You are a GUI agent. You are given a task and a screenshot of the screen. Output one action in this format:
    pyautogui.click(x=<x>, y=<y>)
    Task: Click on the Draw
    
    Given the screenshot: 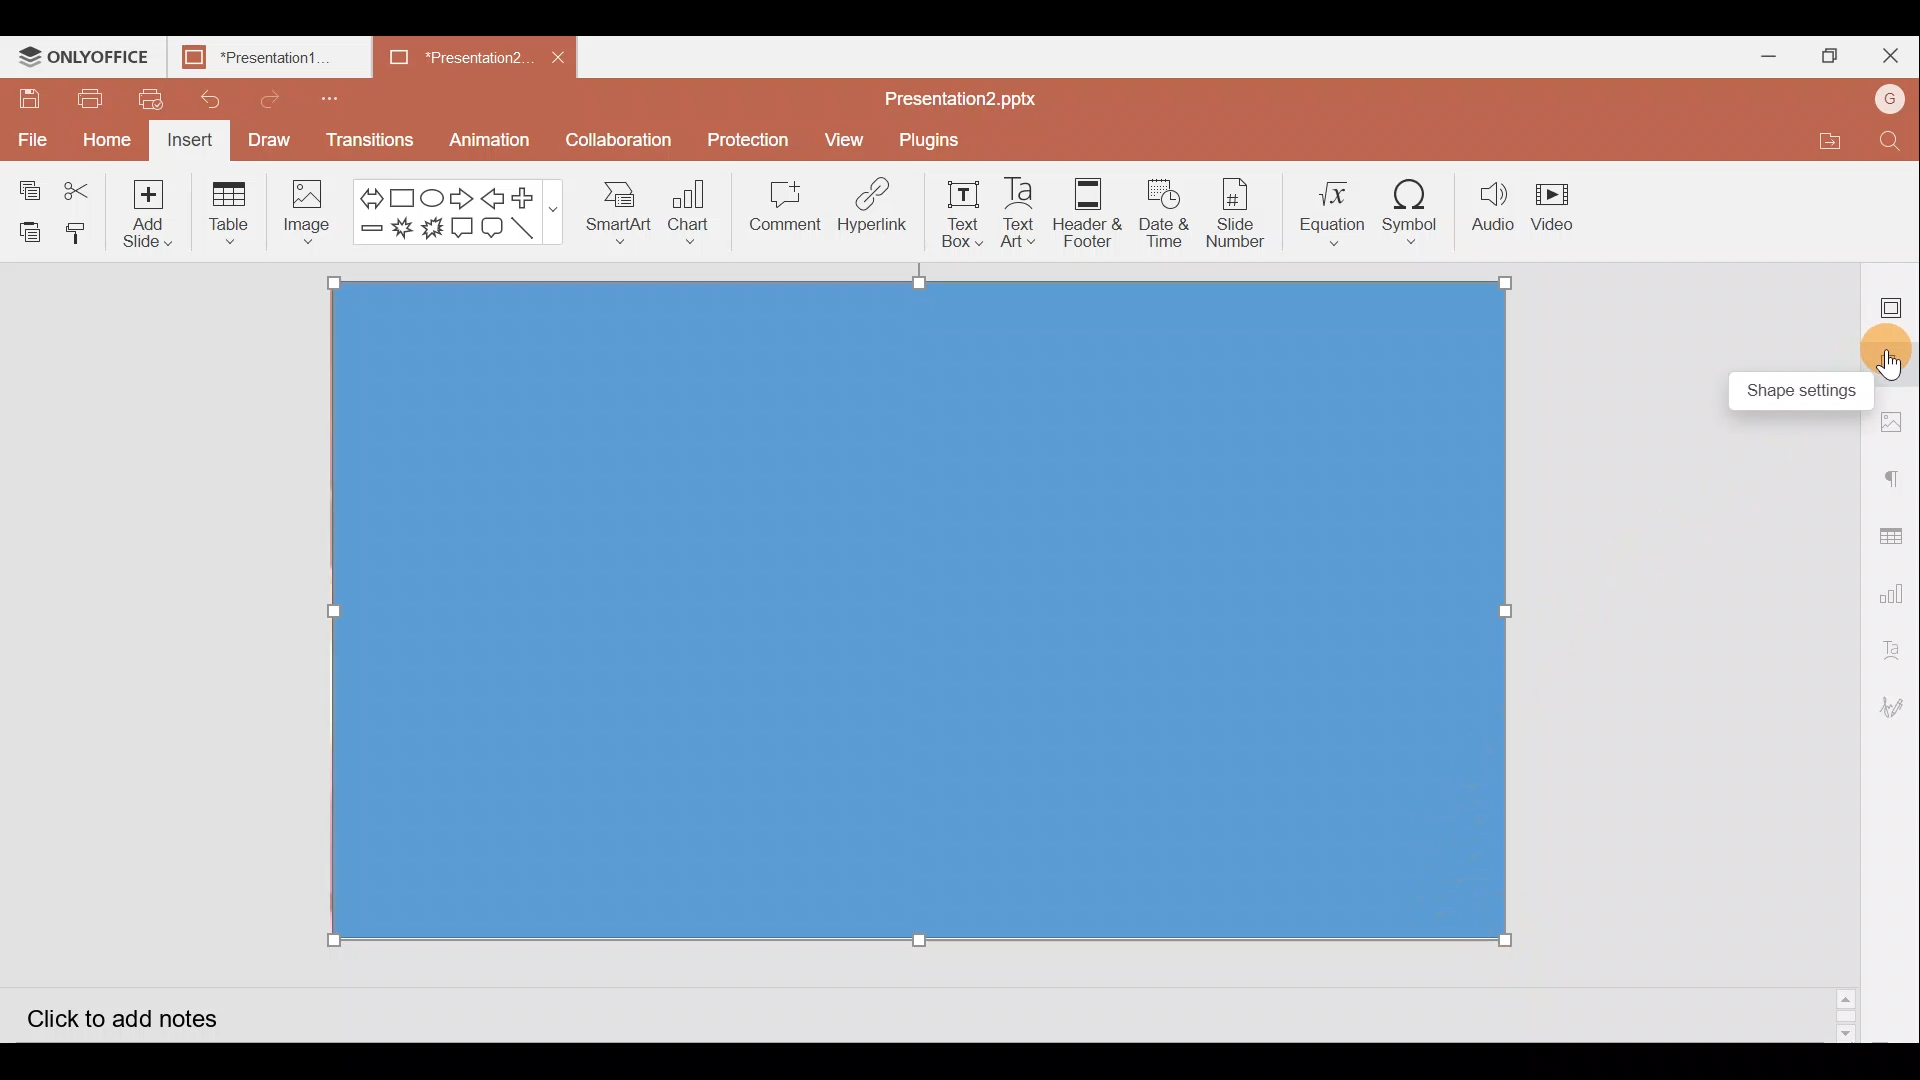 What is the action you would take?
    pyautogui.click(x=270, y=142)
    